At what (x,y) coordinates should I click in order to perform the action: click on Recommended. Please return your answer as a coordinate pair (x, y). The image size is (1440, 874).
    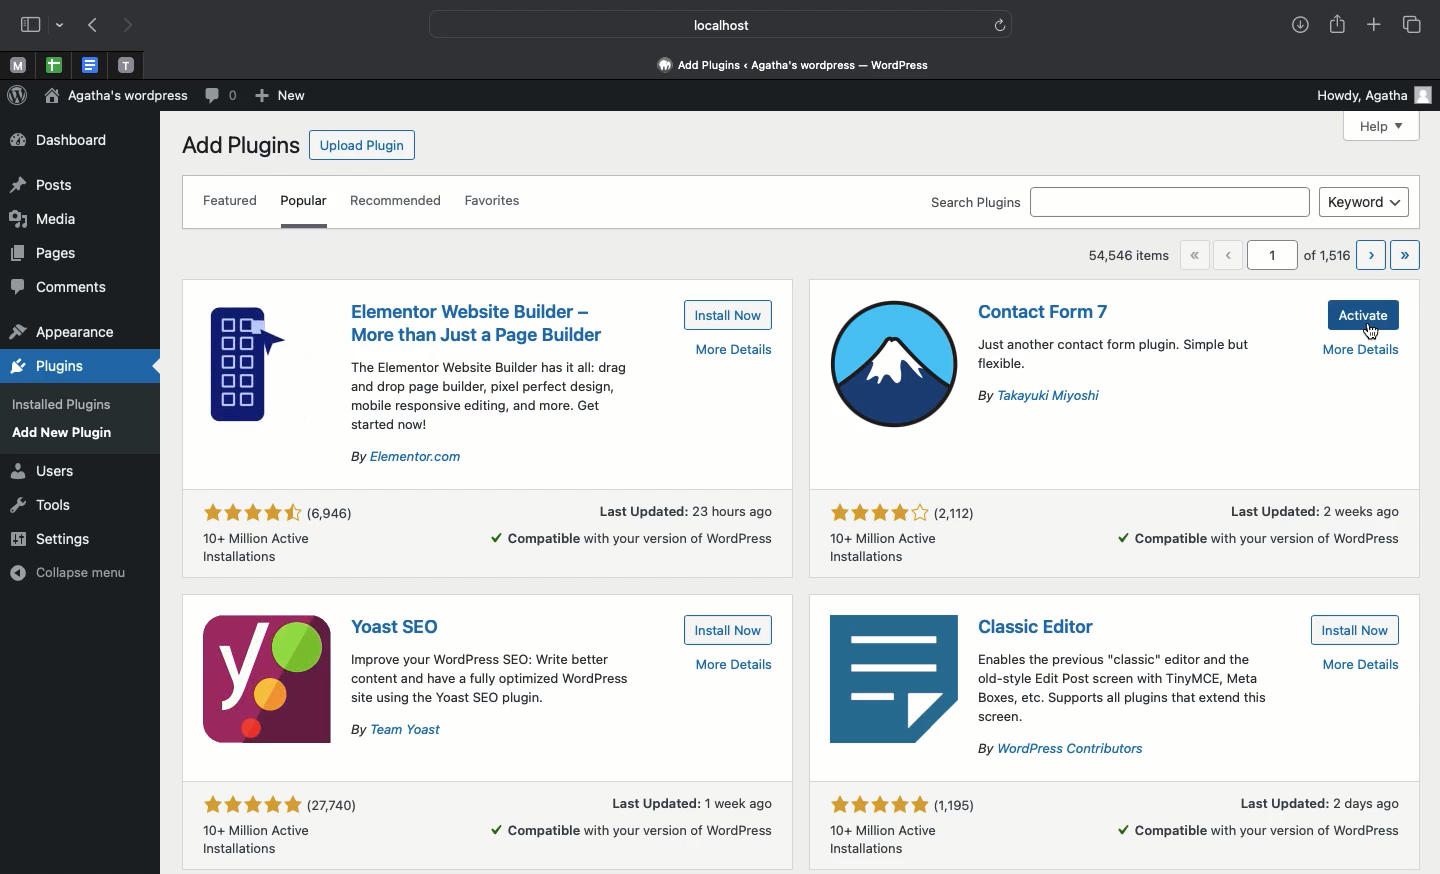
    Looking at the image, I should click on (399, 203).